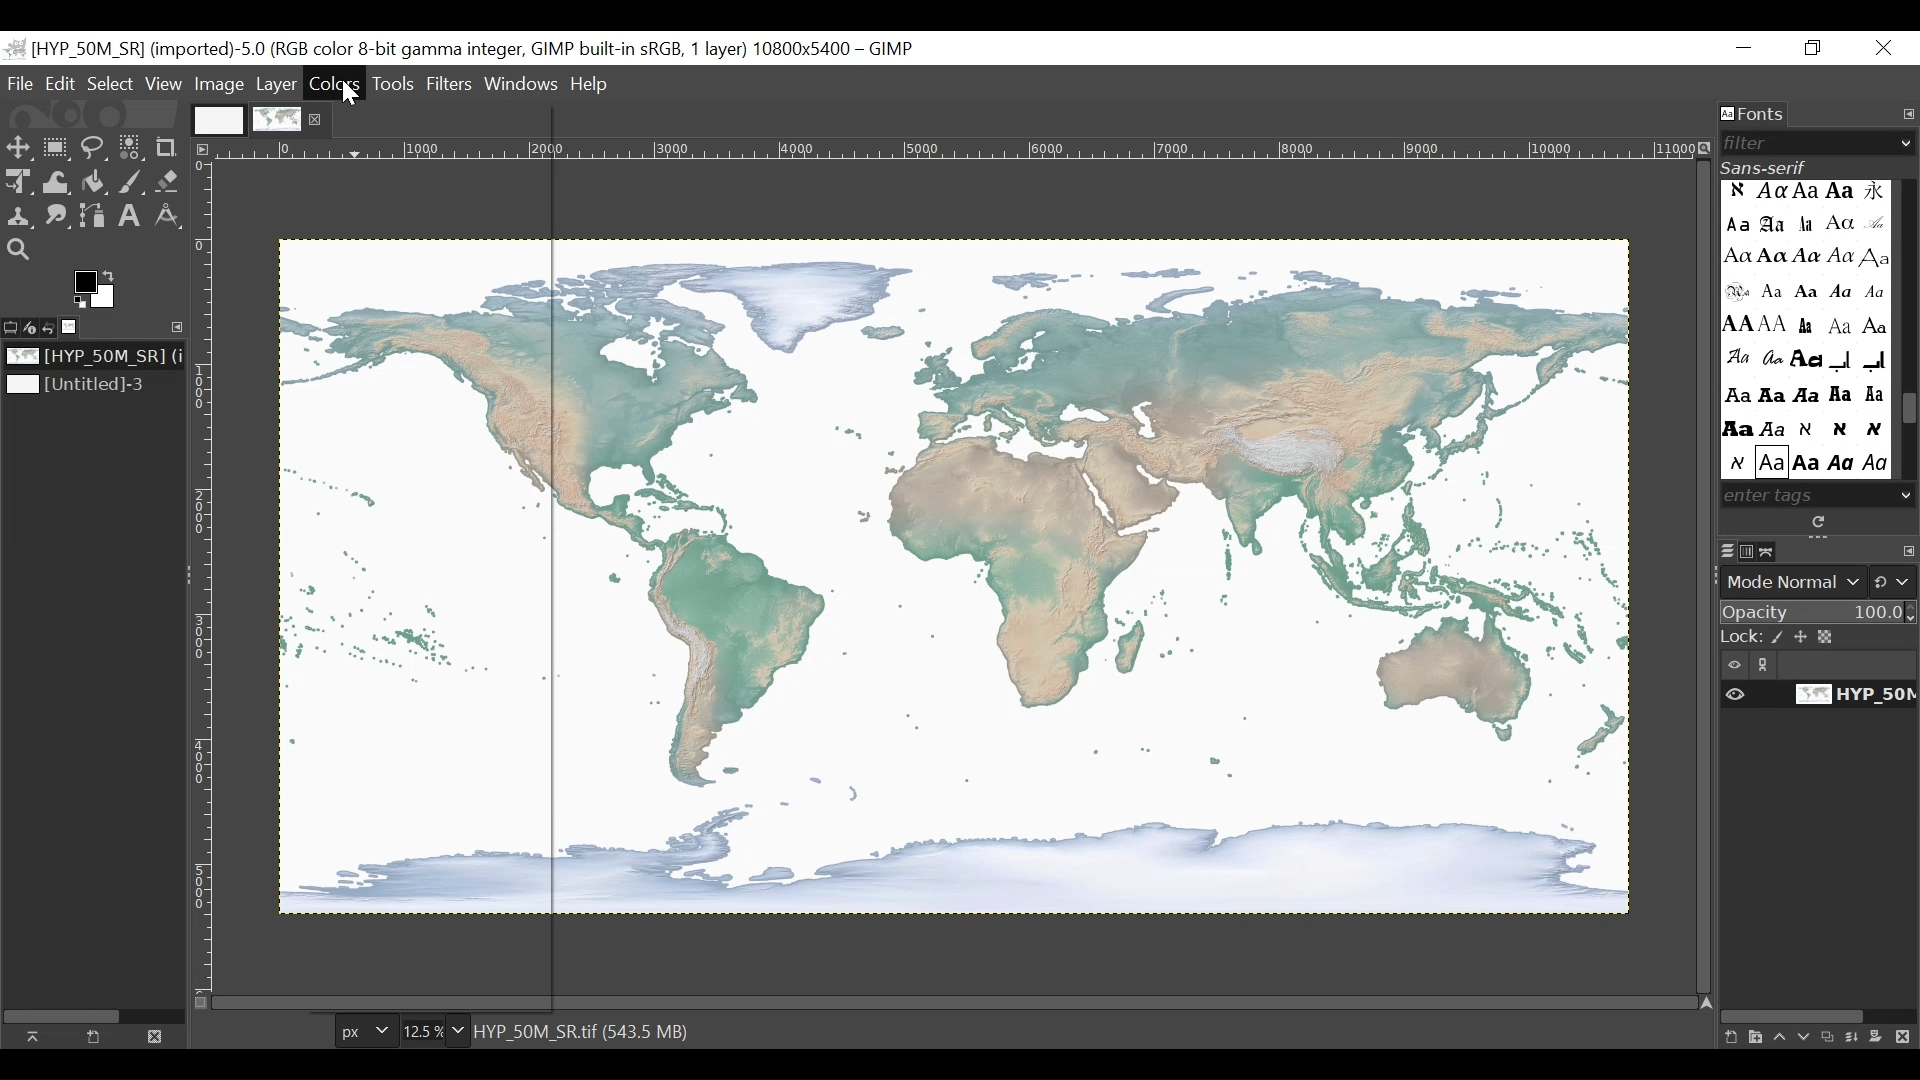  What do you see at coordinates (1813, 49) in the screenshot?
I see `Rsstore` at bounding box center [1813, 49].